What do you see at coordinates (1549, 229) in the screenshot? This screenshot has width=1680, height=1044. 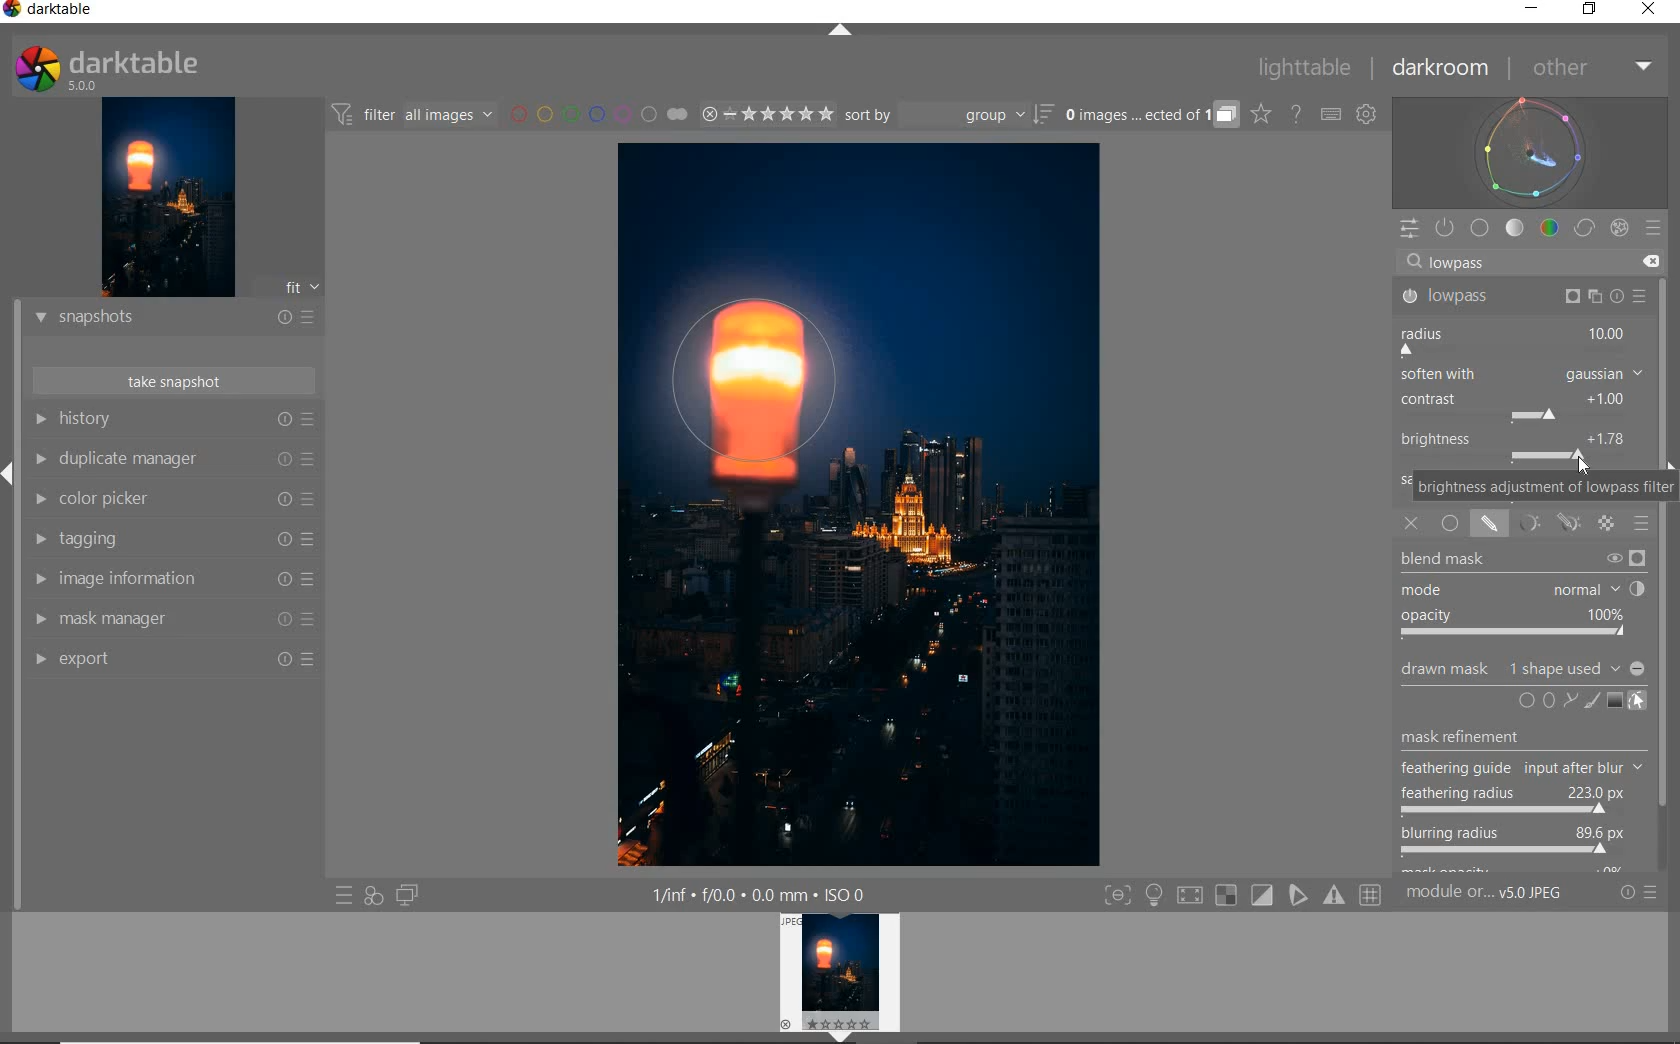 I see `COLOR` at bounding box center [1549, 229].